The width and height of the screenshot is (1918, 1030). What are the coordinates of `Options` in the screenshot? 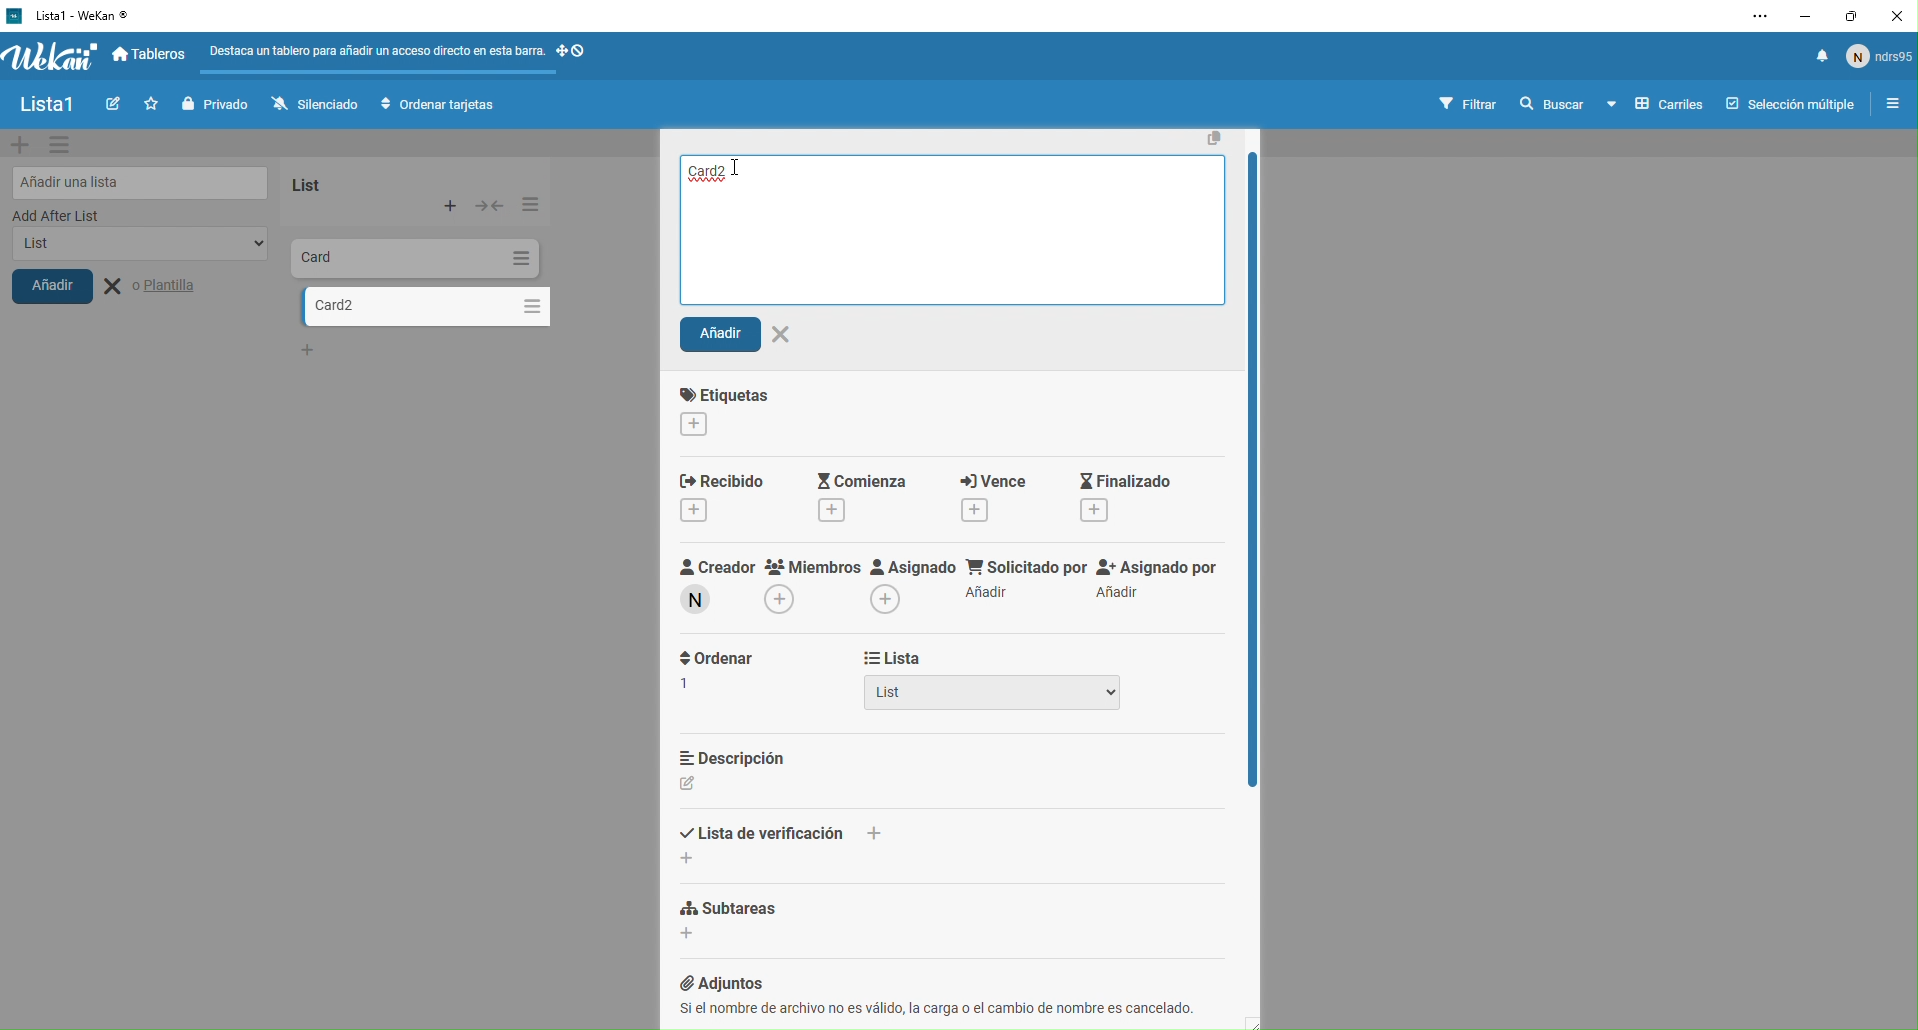 It's located at (519, 258).